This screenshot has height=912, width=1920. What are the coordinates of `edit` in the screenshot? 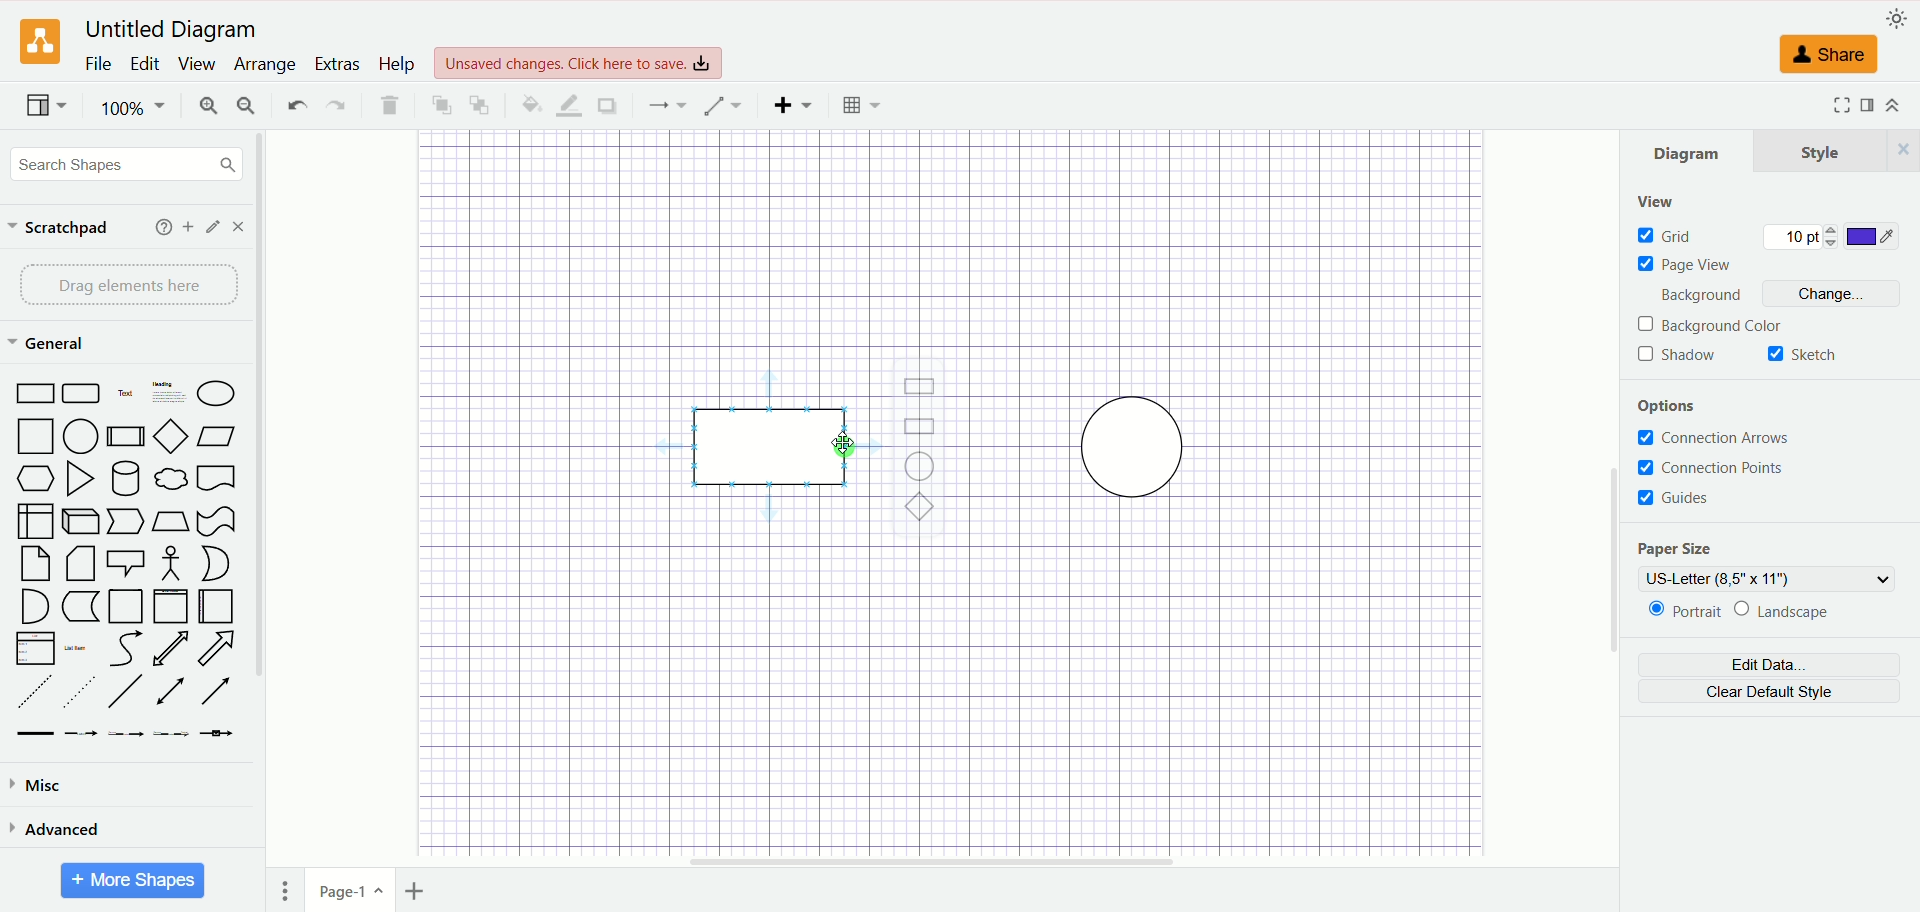 It's located at (144, 66).